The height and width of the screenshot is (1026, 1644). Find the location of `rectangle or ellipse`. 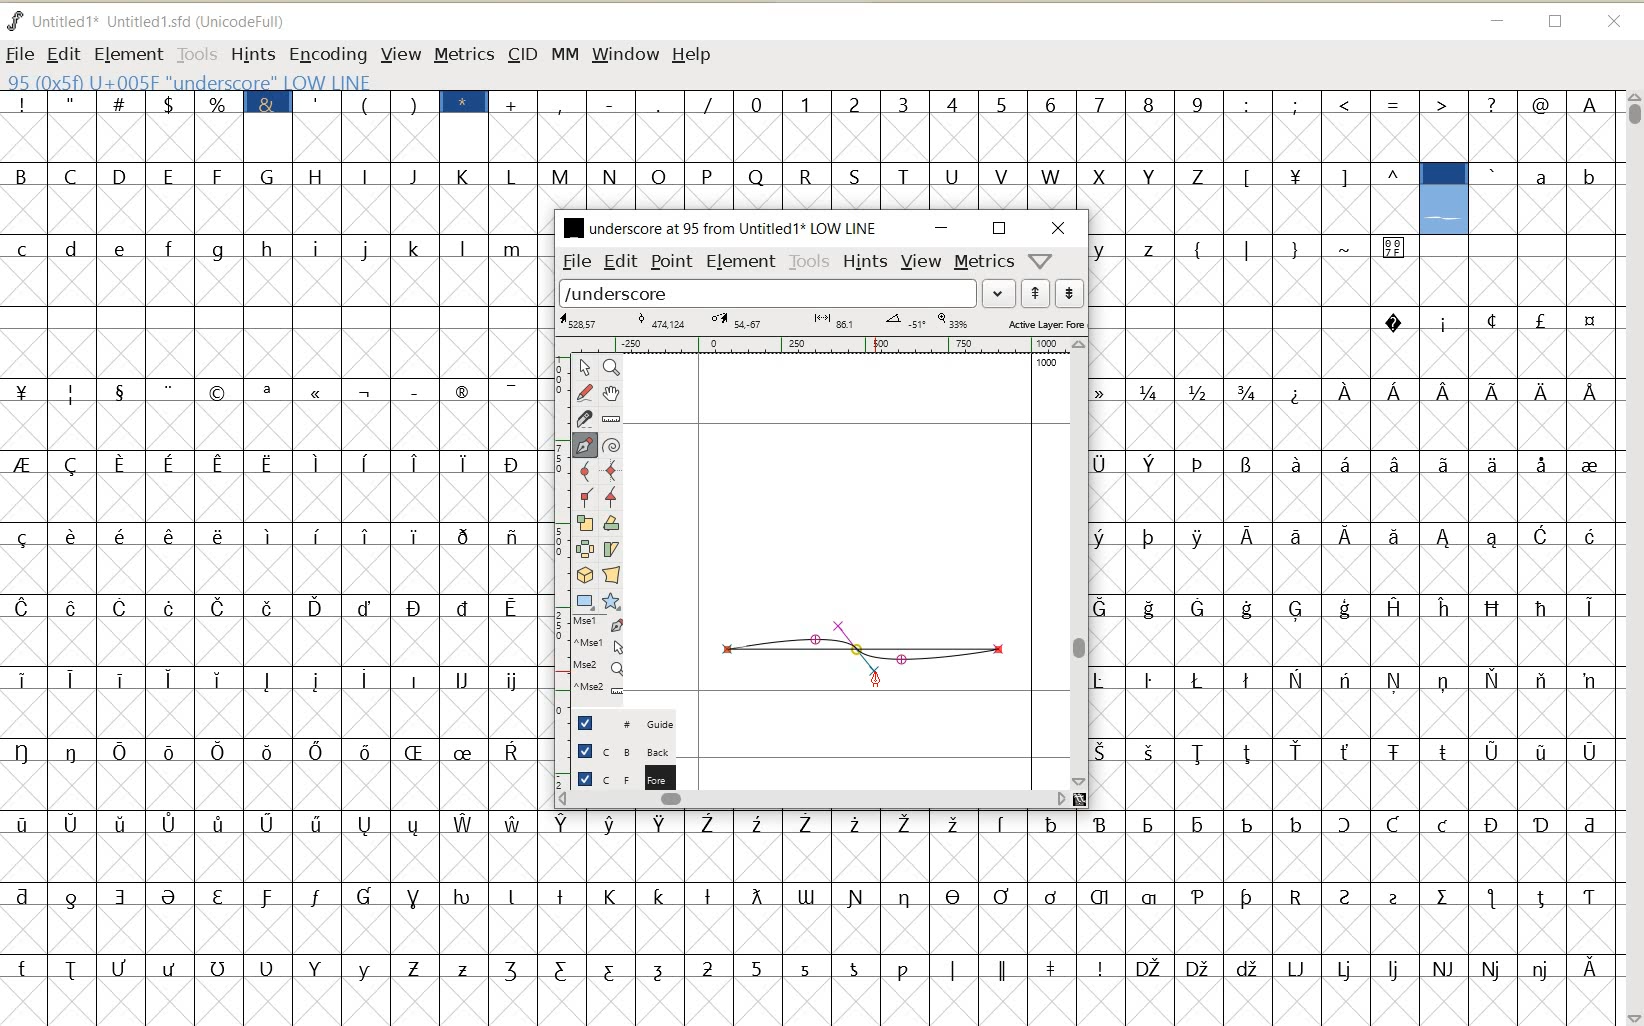

rectangle or ellipse is located at coordinates (586, 601).